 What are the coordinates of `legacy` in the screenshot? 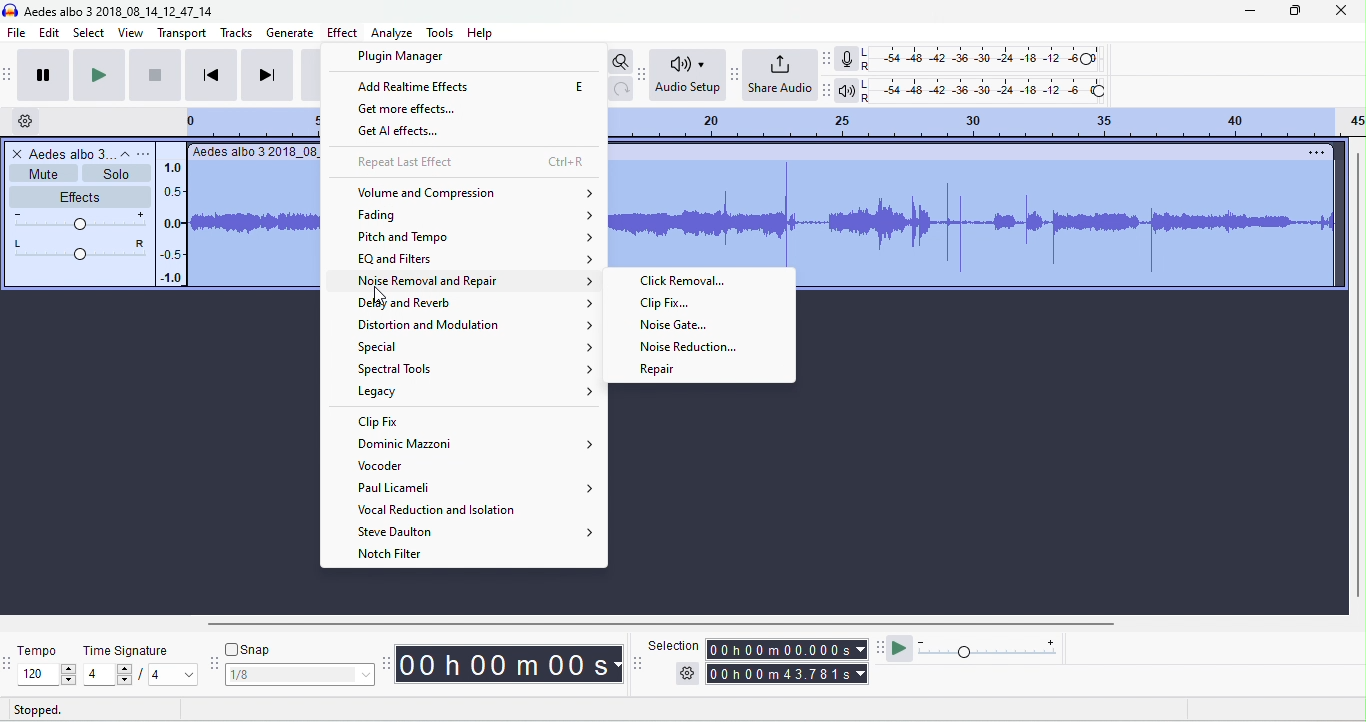 It's located at (476, 392).